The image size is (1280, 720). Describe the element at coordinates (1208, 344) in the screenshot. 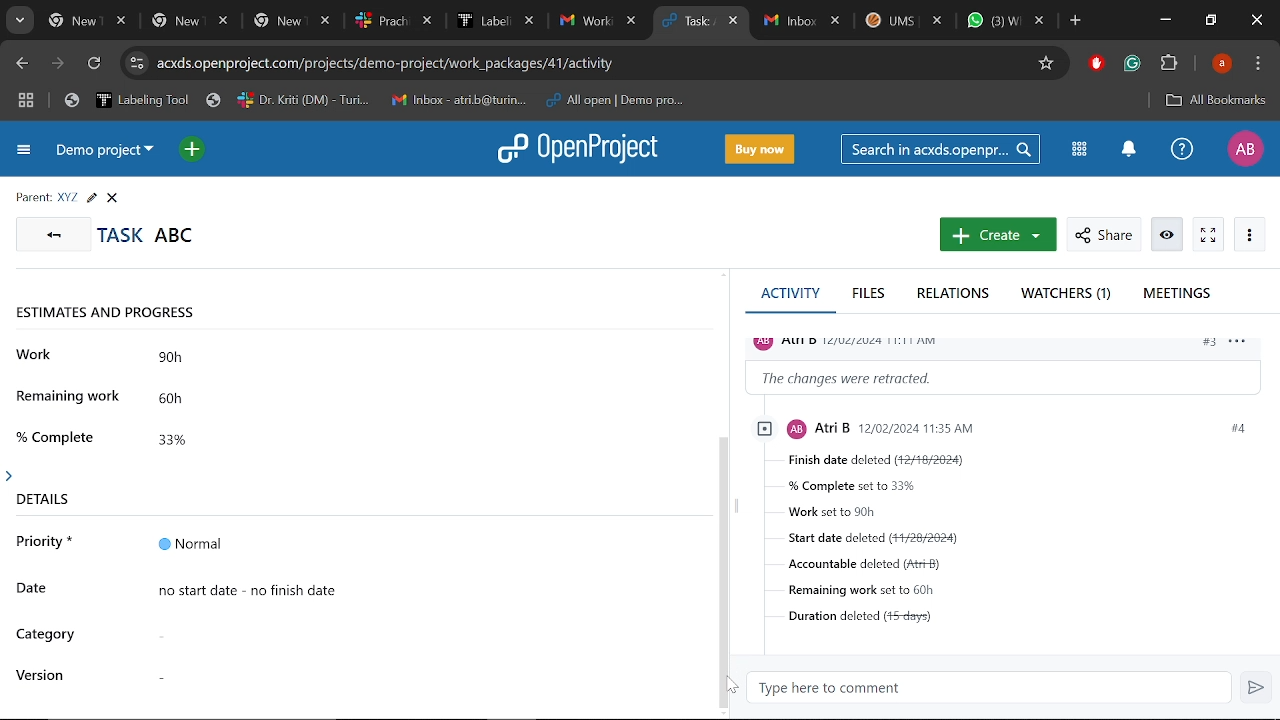

I see `#3` at that location.